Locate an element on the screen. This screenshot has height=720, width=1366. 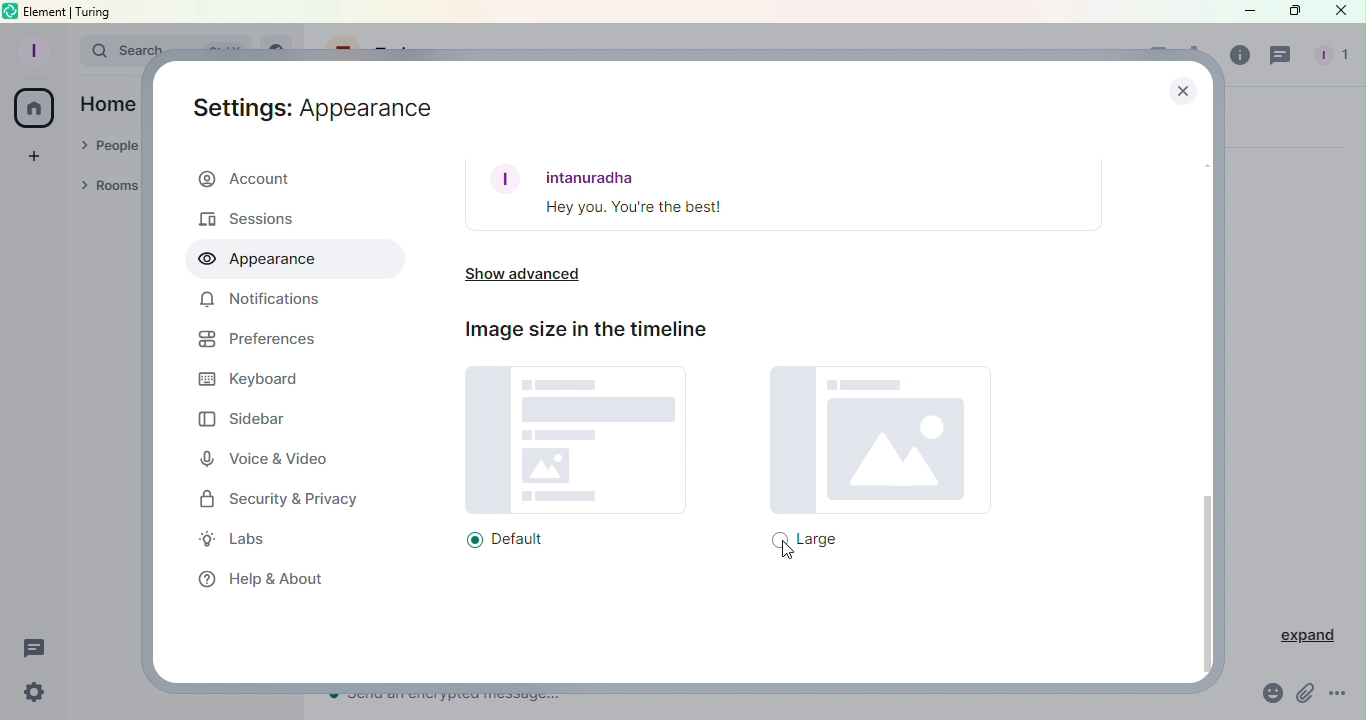
Preferences is located at coordinates (257, 342).